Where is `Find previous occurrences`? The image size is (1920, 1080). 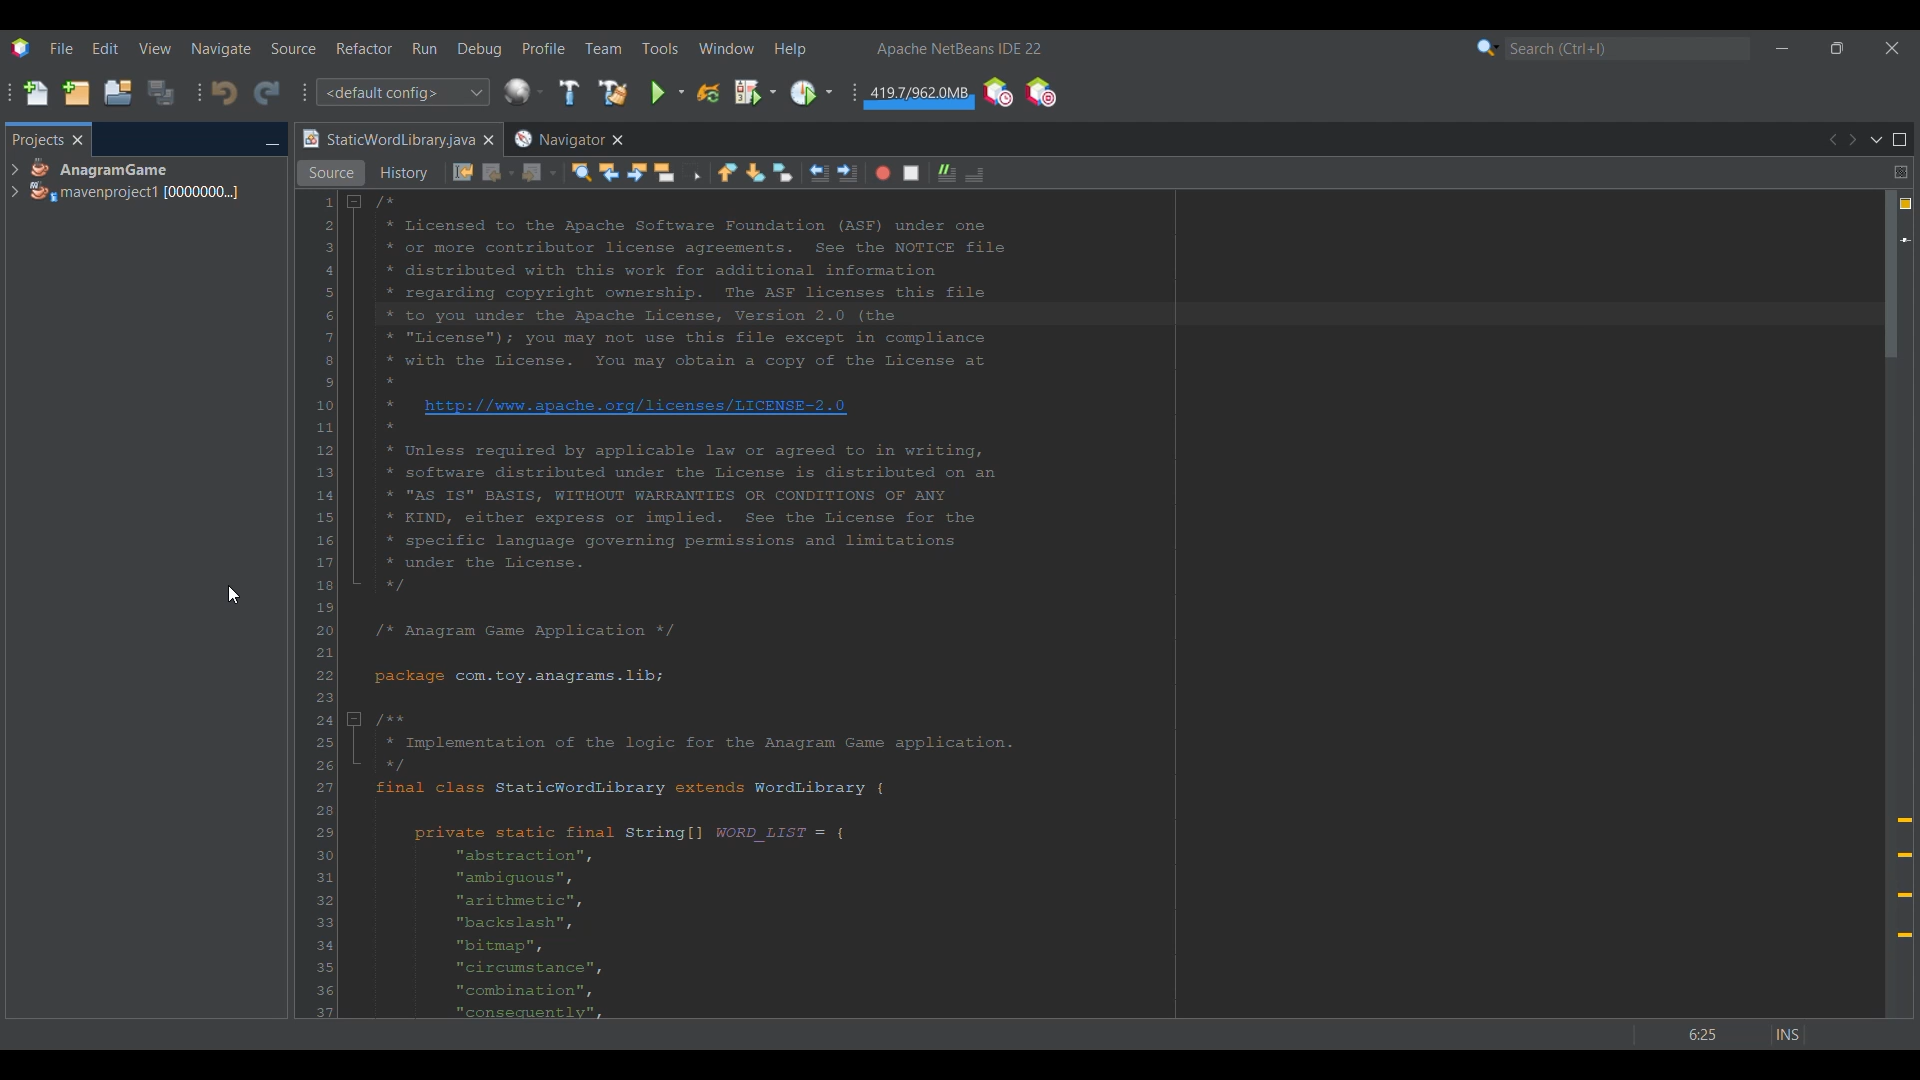
Find previous occurrences is located at coordinates (609, 172).